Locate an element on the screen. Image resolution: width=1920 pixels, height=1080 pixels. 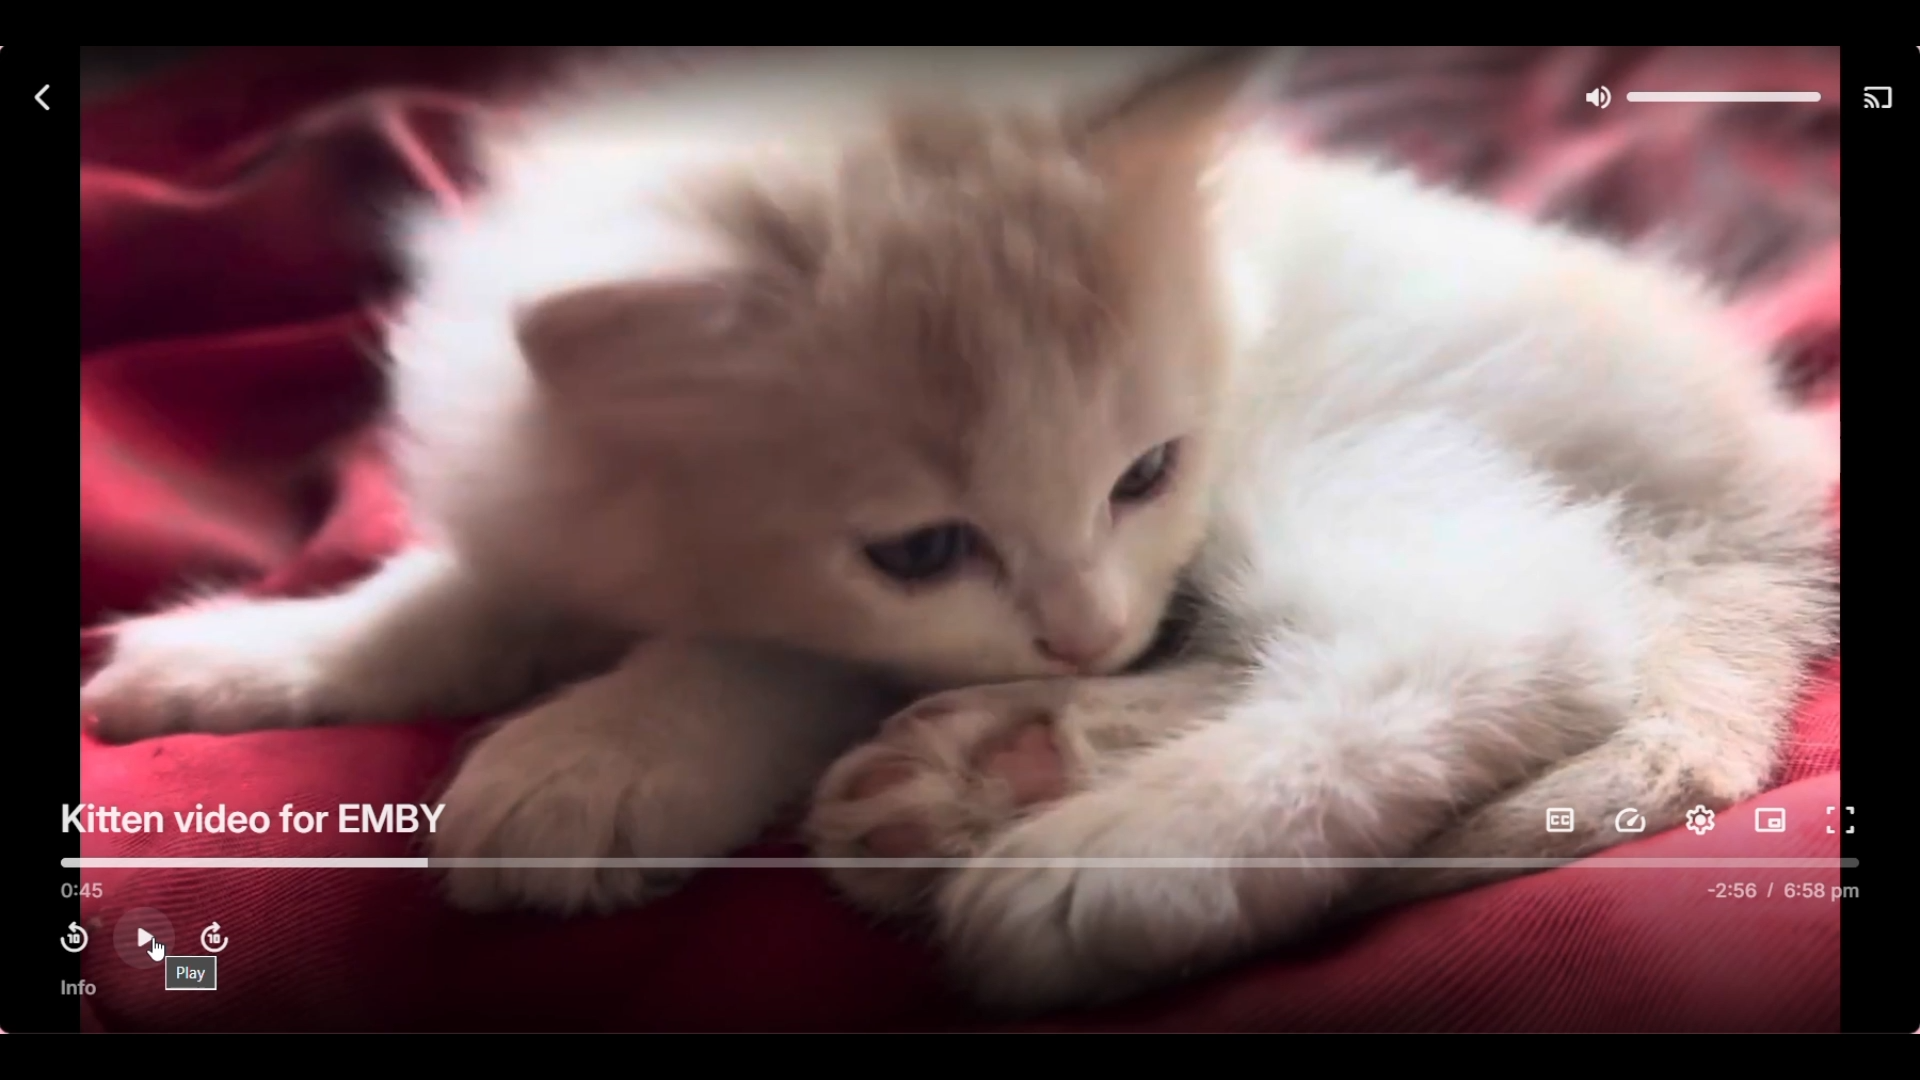
Go back is located at coordinates (41, 98).